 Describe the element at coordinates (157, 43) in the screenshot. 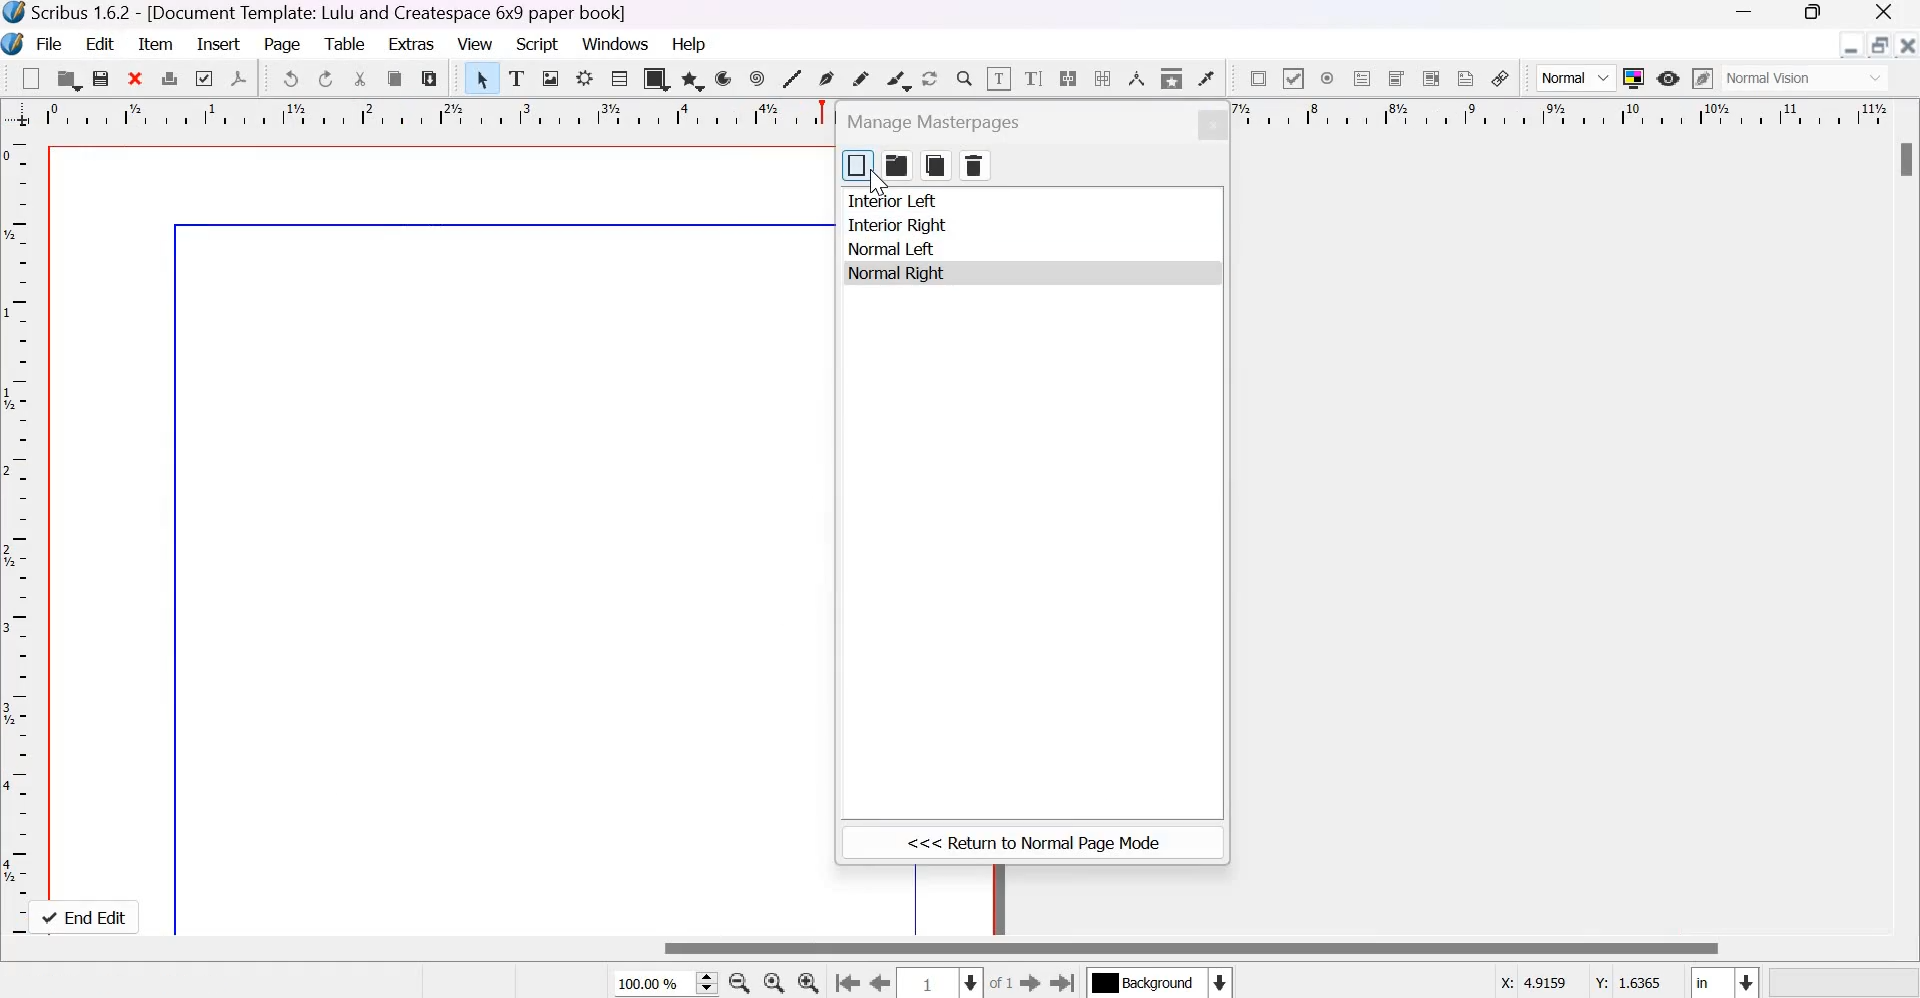

I see `Item` at that location.